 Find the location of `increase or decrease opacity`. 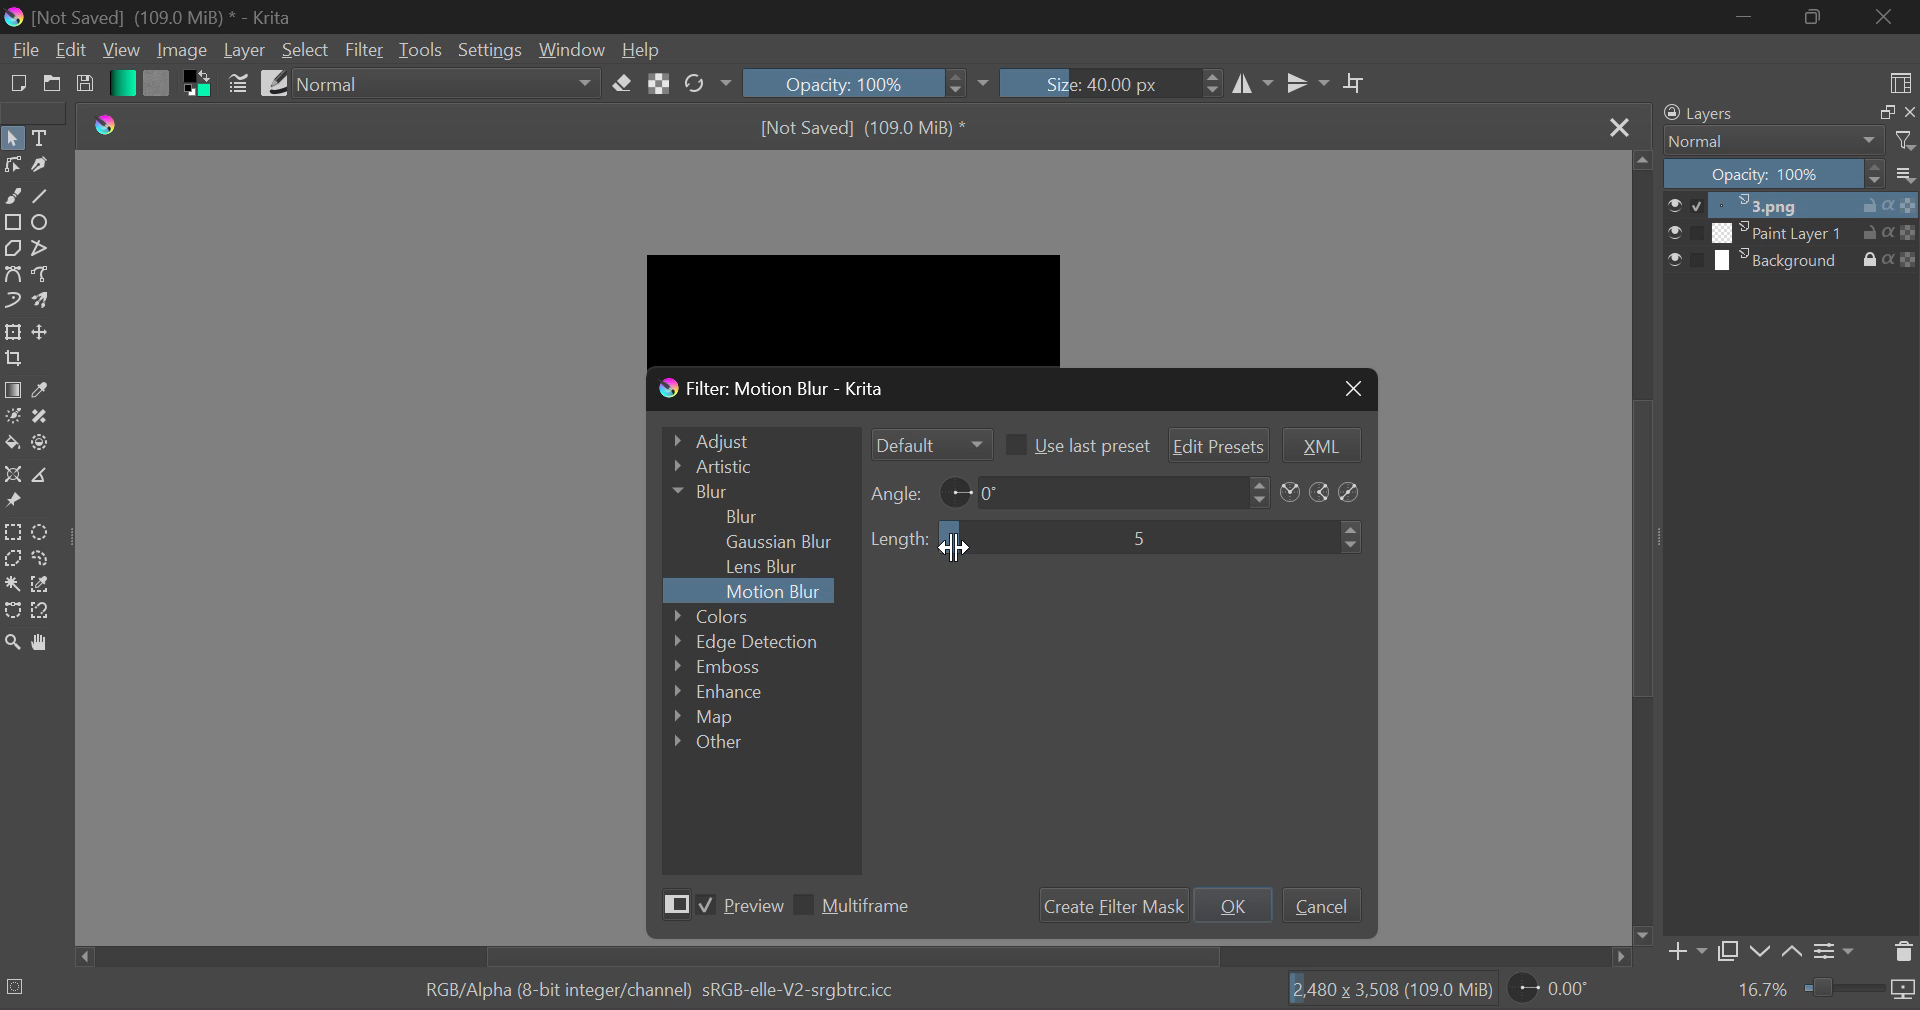

increase or decrease opacity is located at coordinates (958, 84).